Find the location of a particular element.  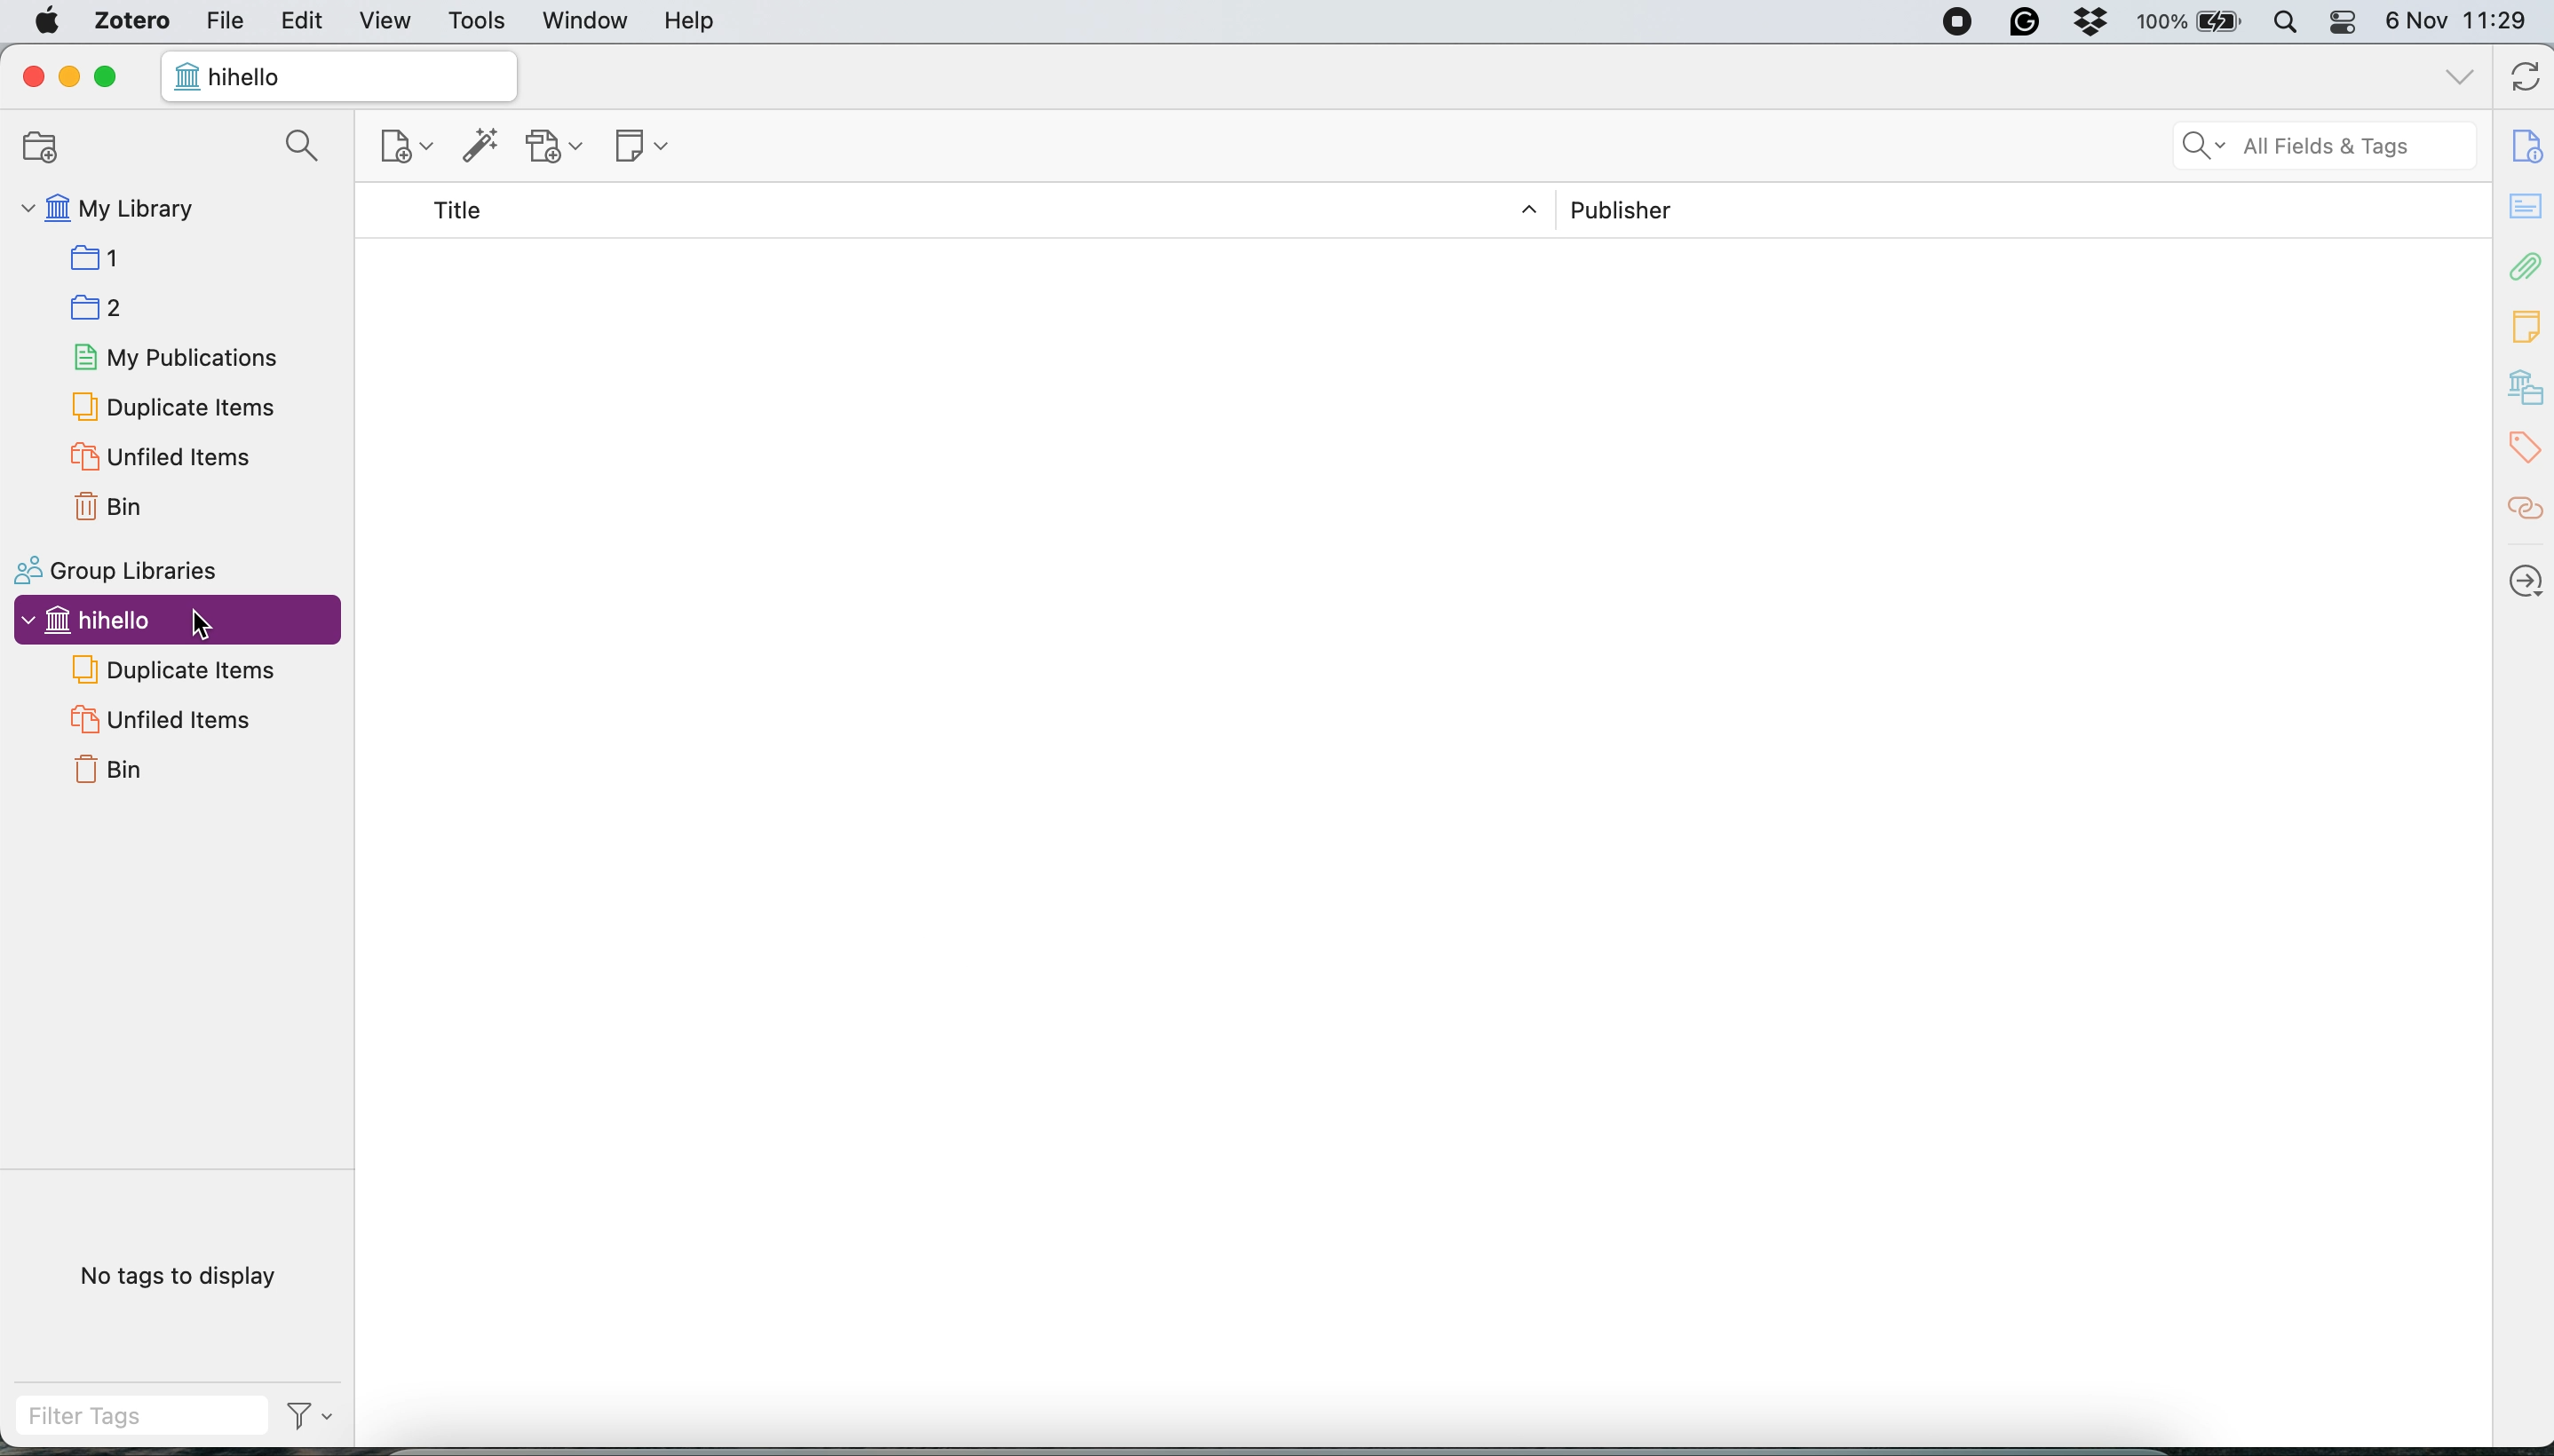

bin is located at coordinates (114, 508).